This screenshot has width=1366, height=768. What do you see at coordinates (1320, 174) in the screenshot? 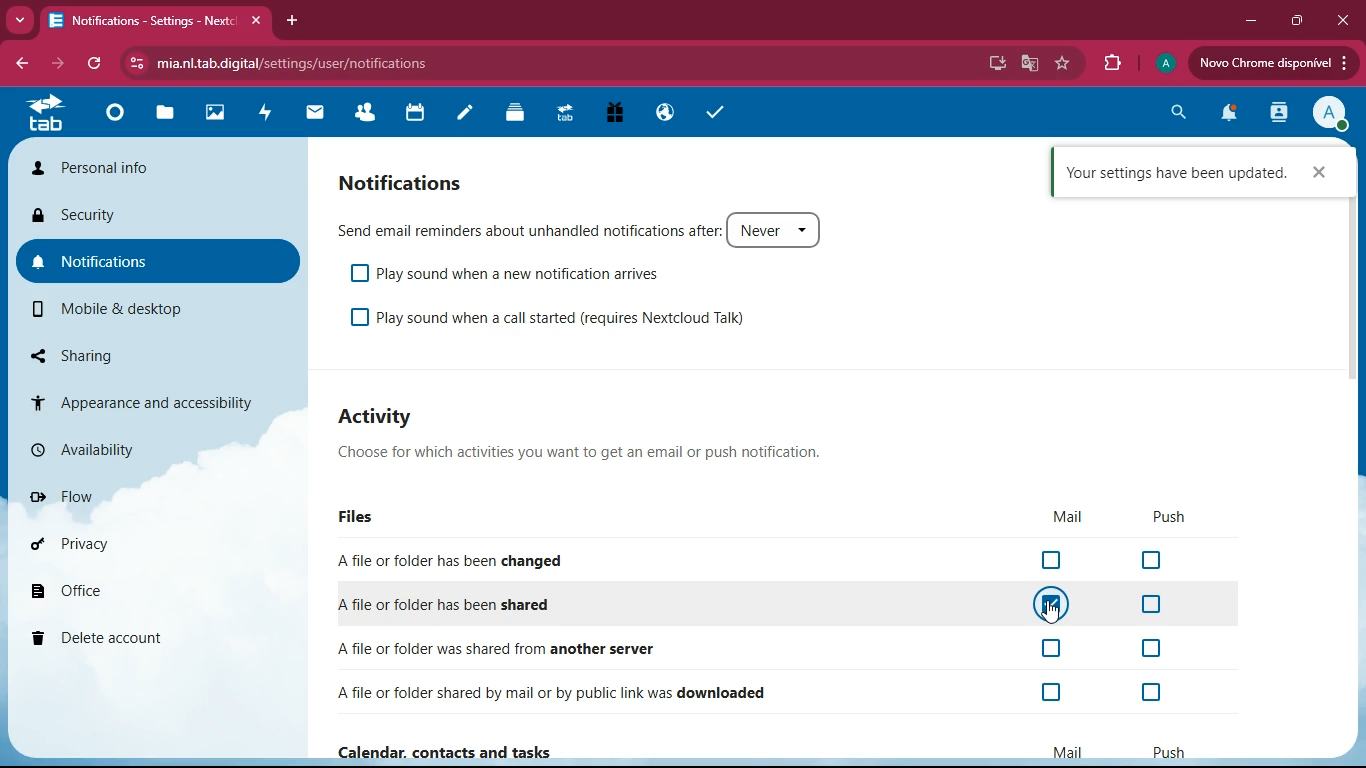
I see `cross` at bounding box center [1320, 174].